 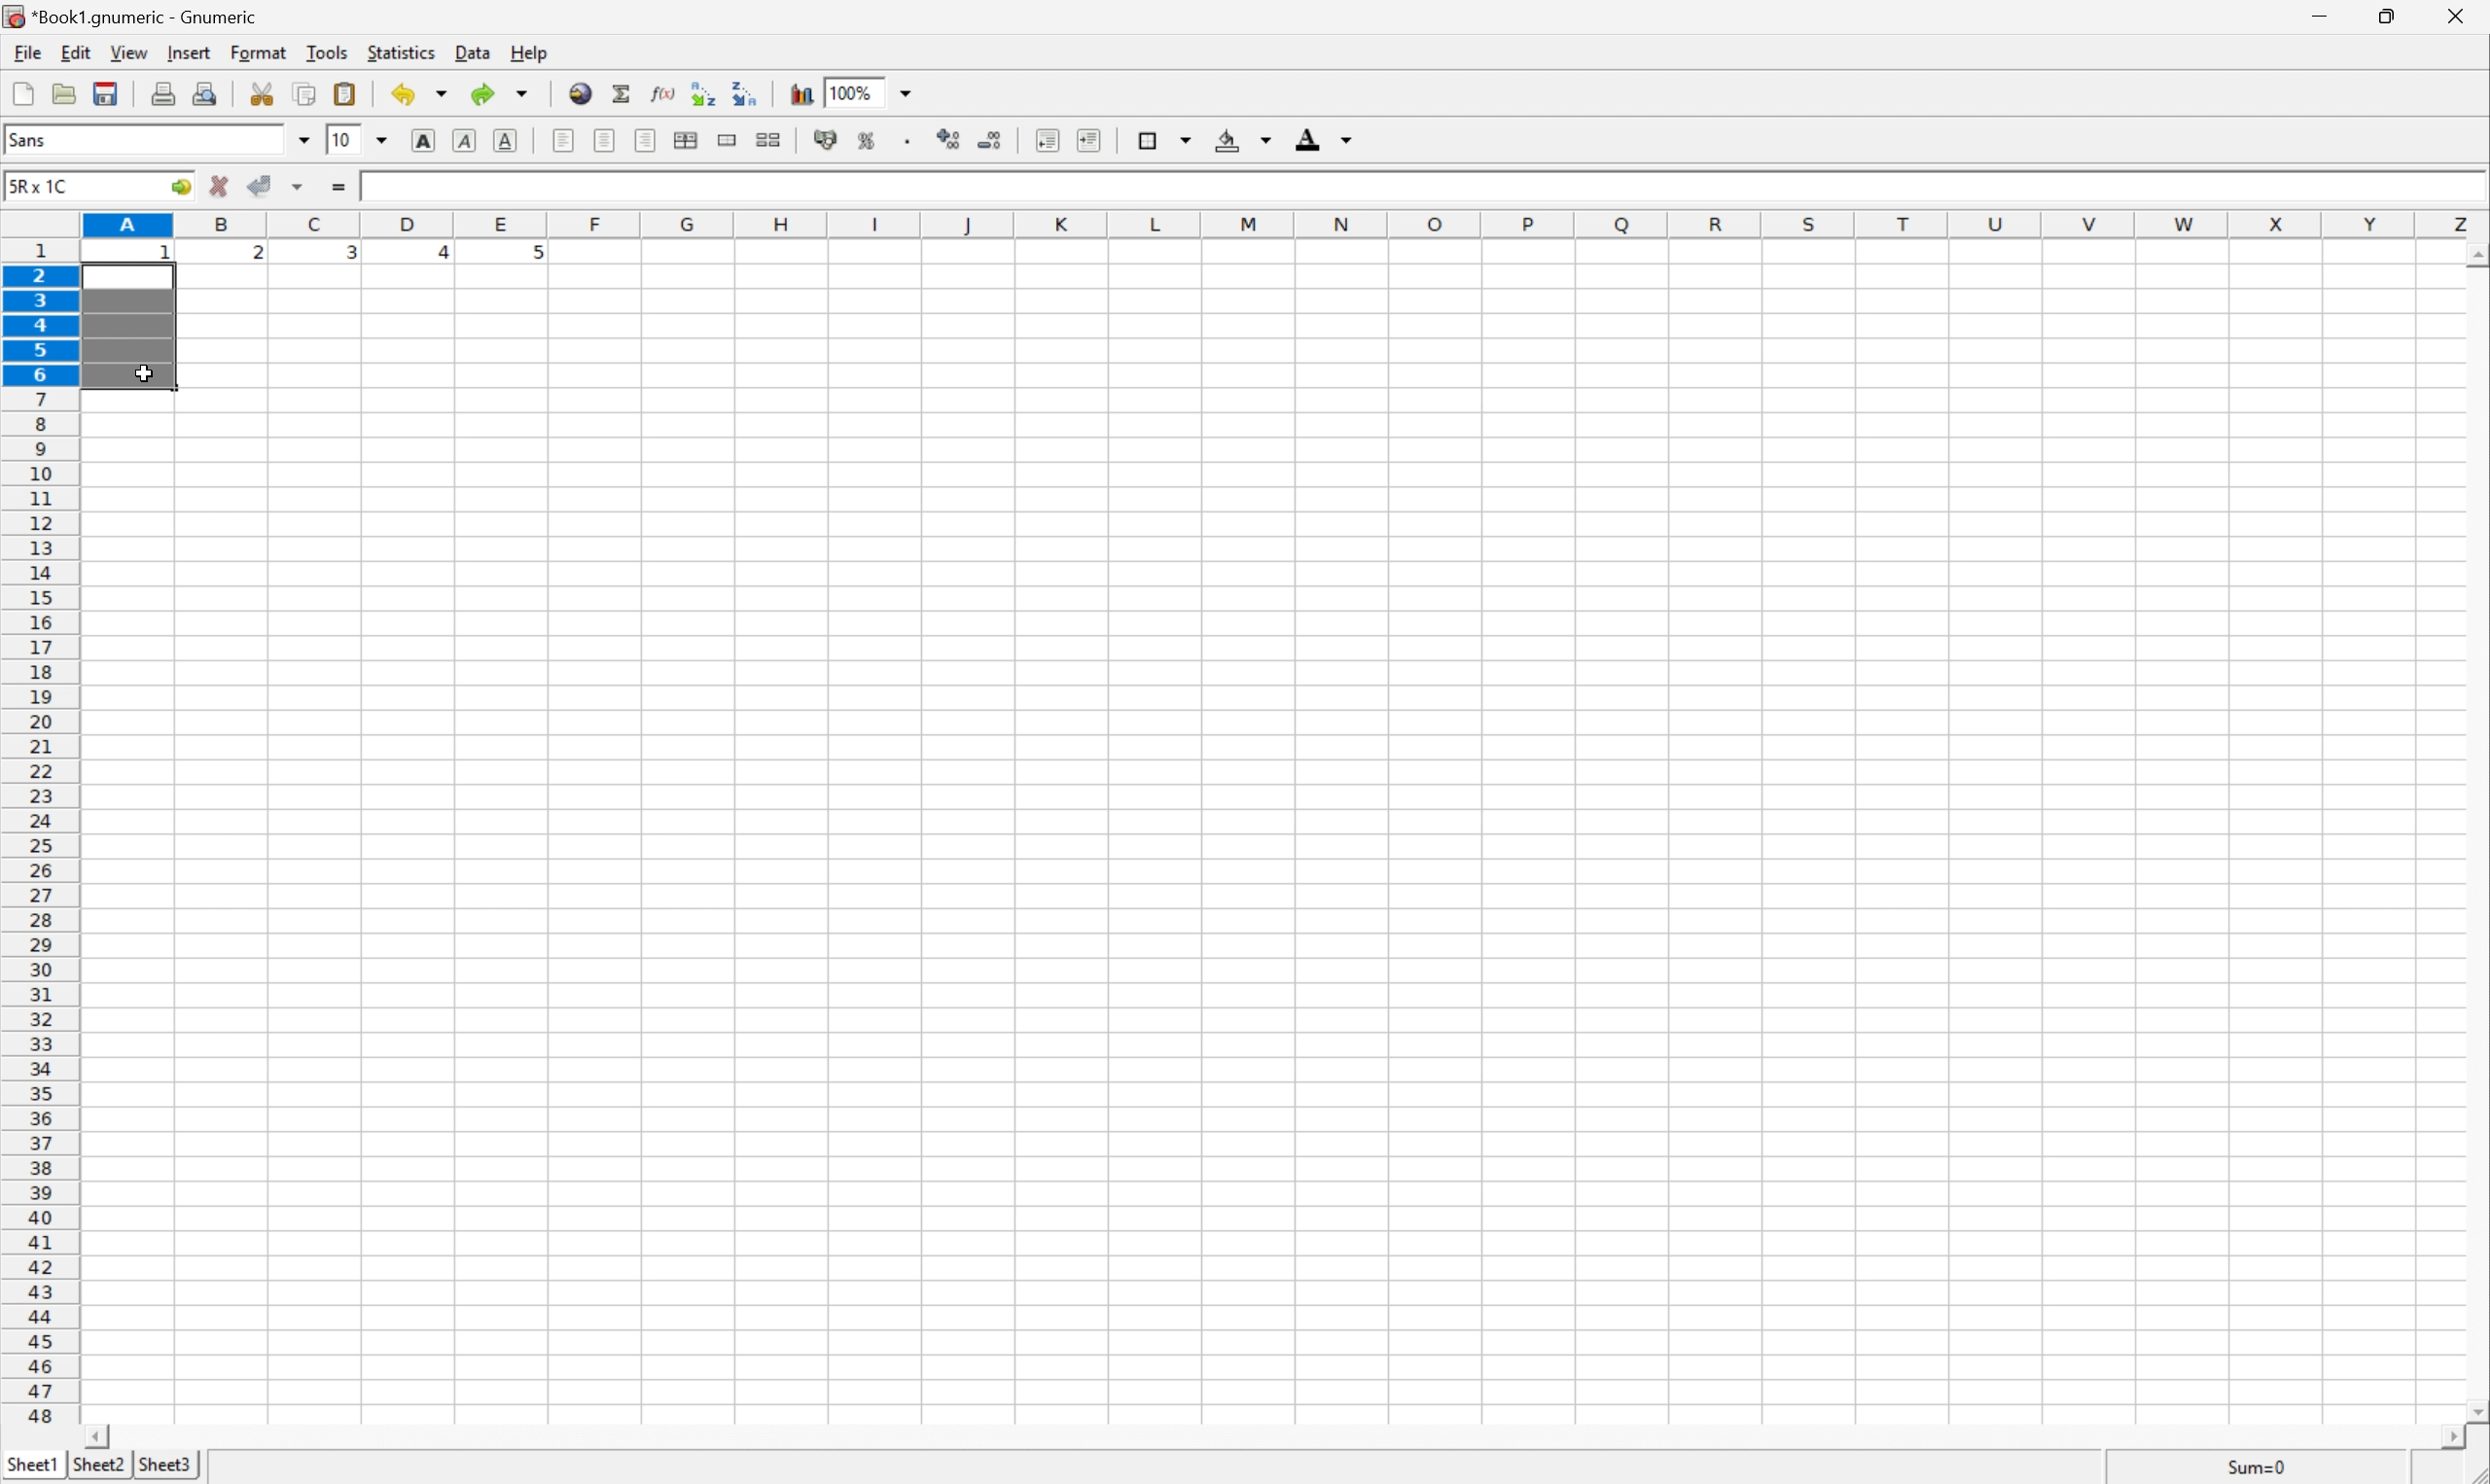 I want to click on Cursor, so click(x=146, y=373).